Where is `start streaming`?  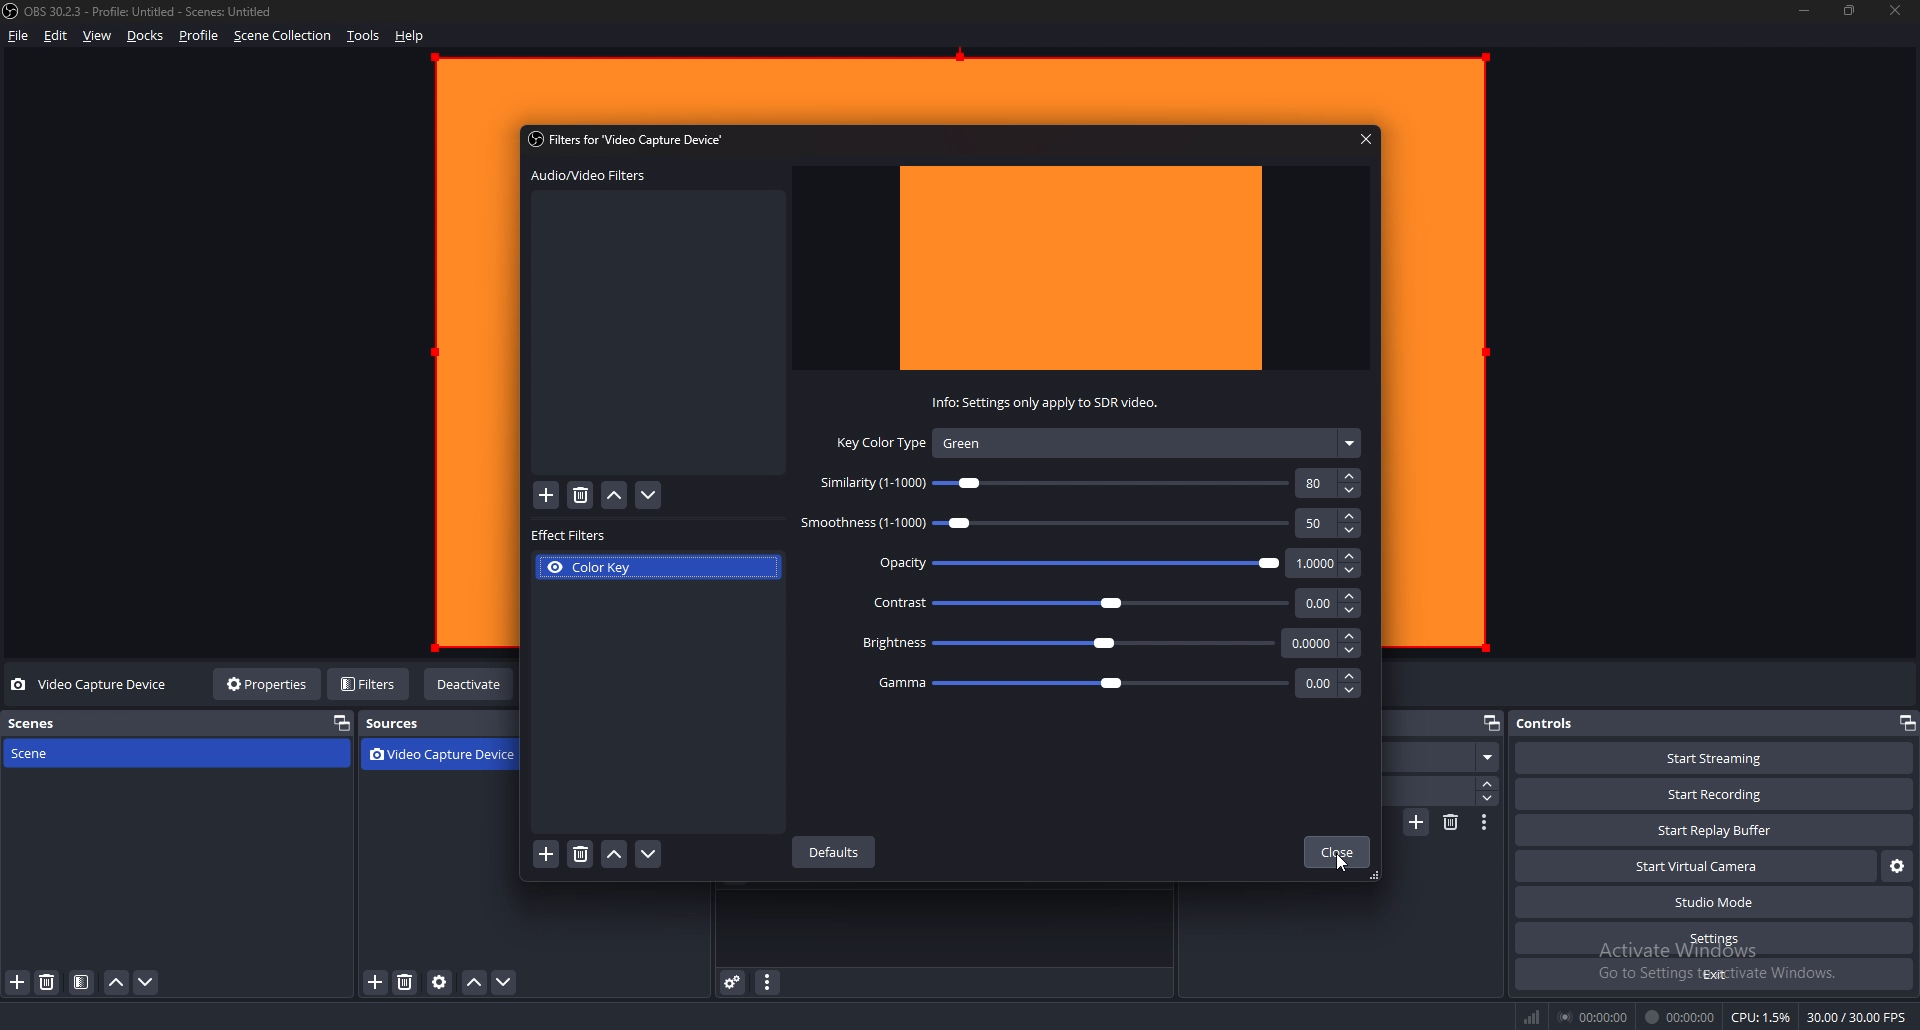
start streaming is located at coordinates (1714, 758).